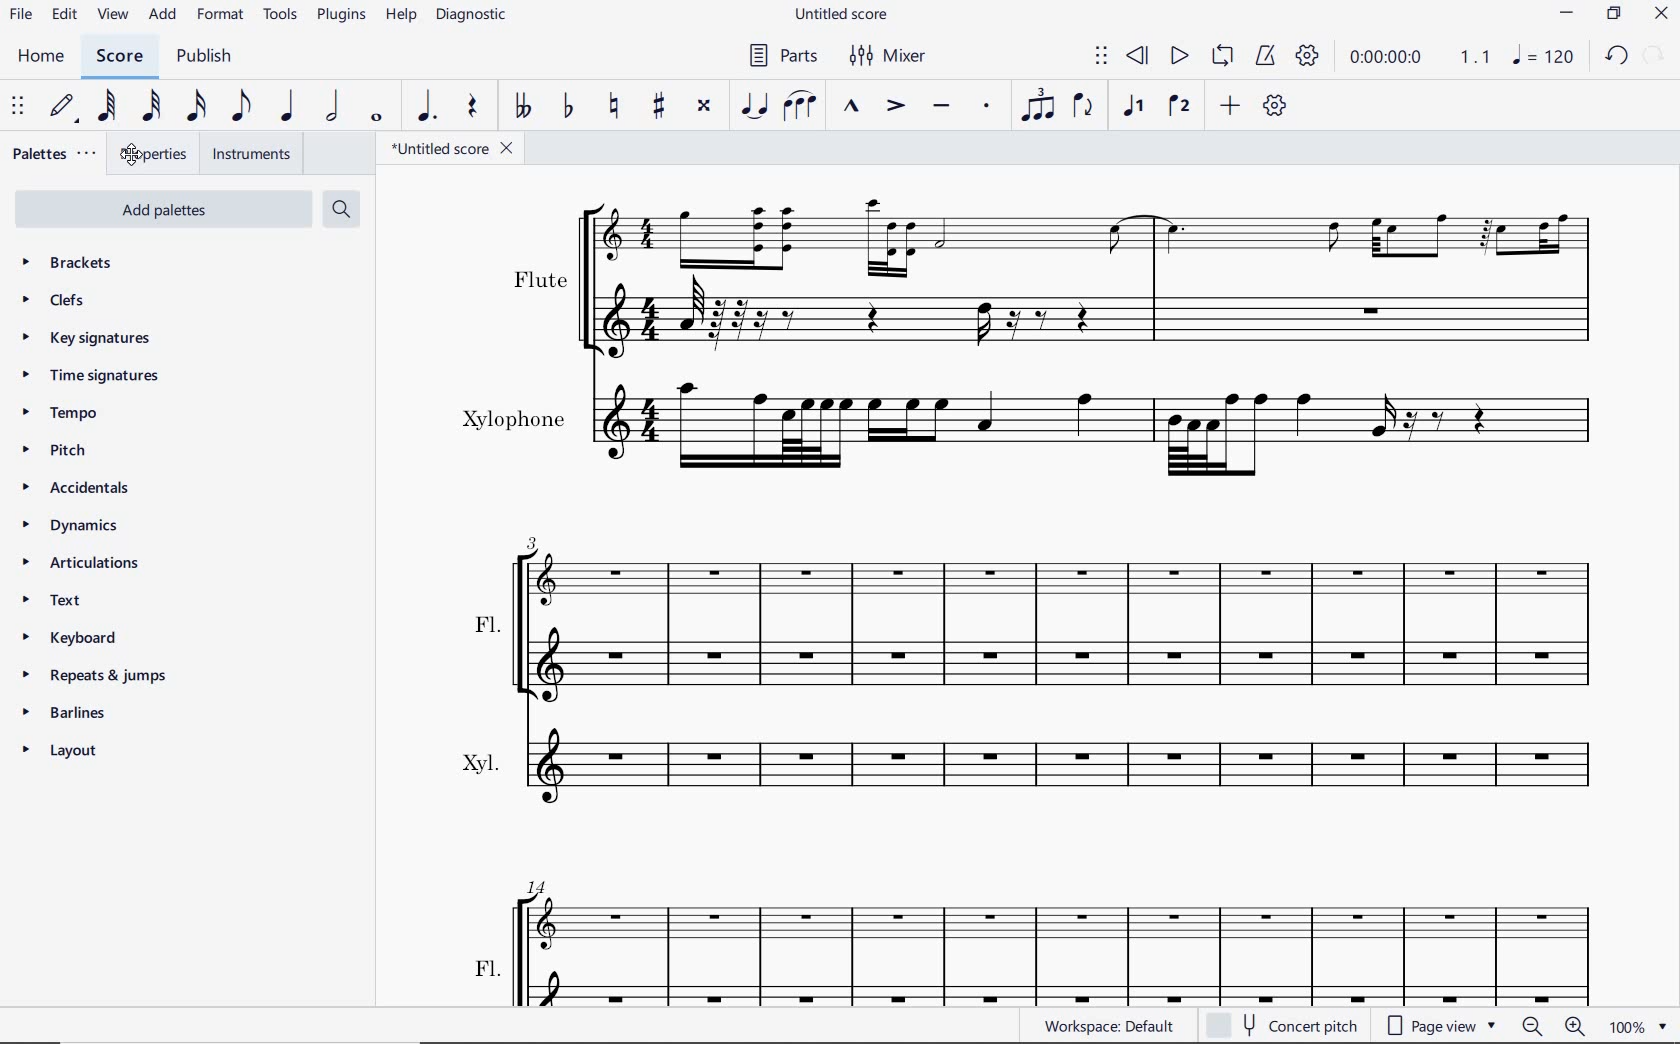 Image resolution: width=1680 pixels, height=1044 pixels. What do you see at coordinates (22, 17) in the screenshot?
I see `file` at bounding box center [22, 17].